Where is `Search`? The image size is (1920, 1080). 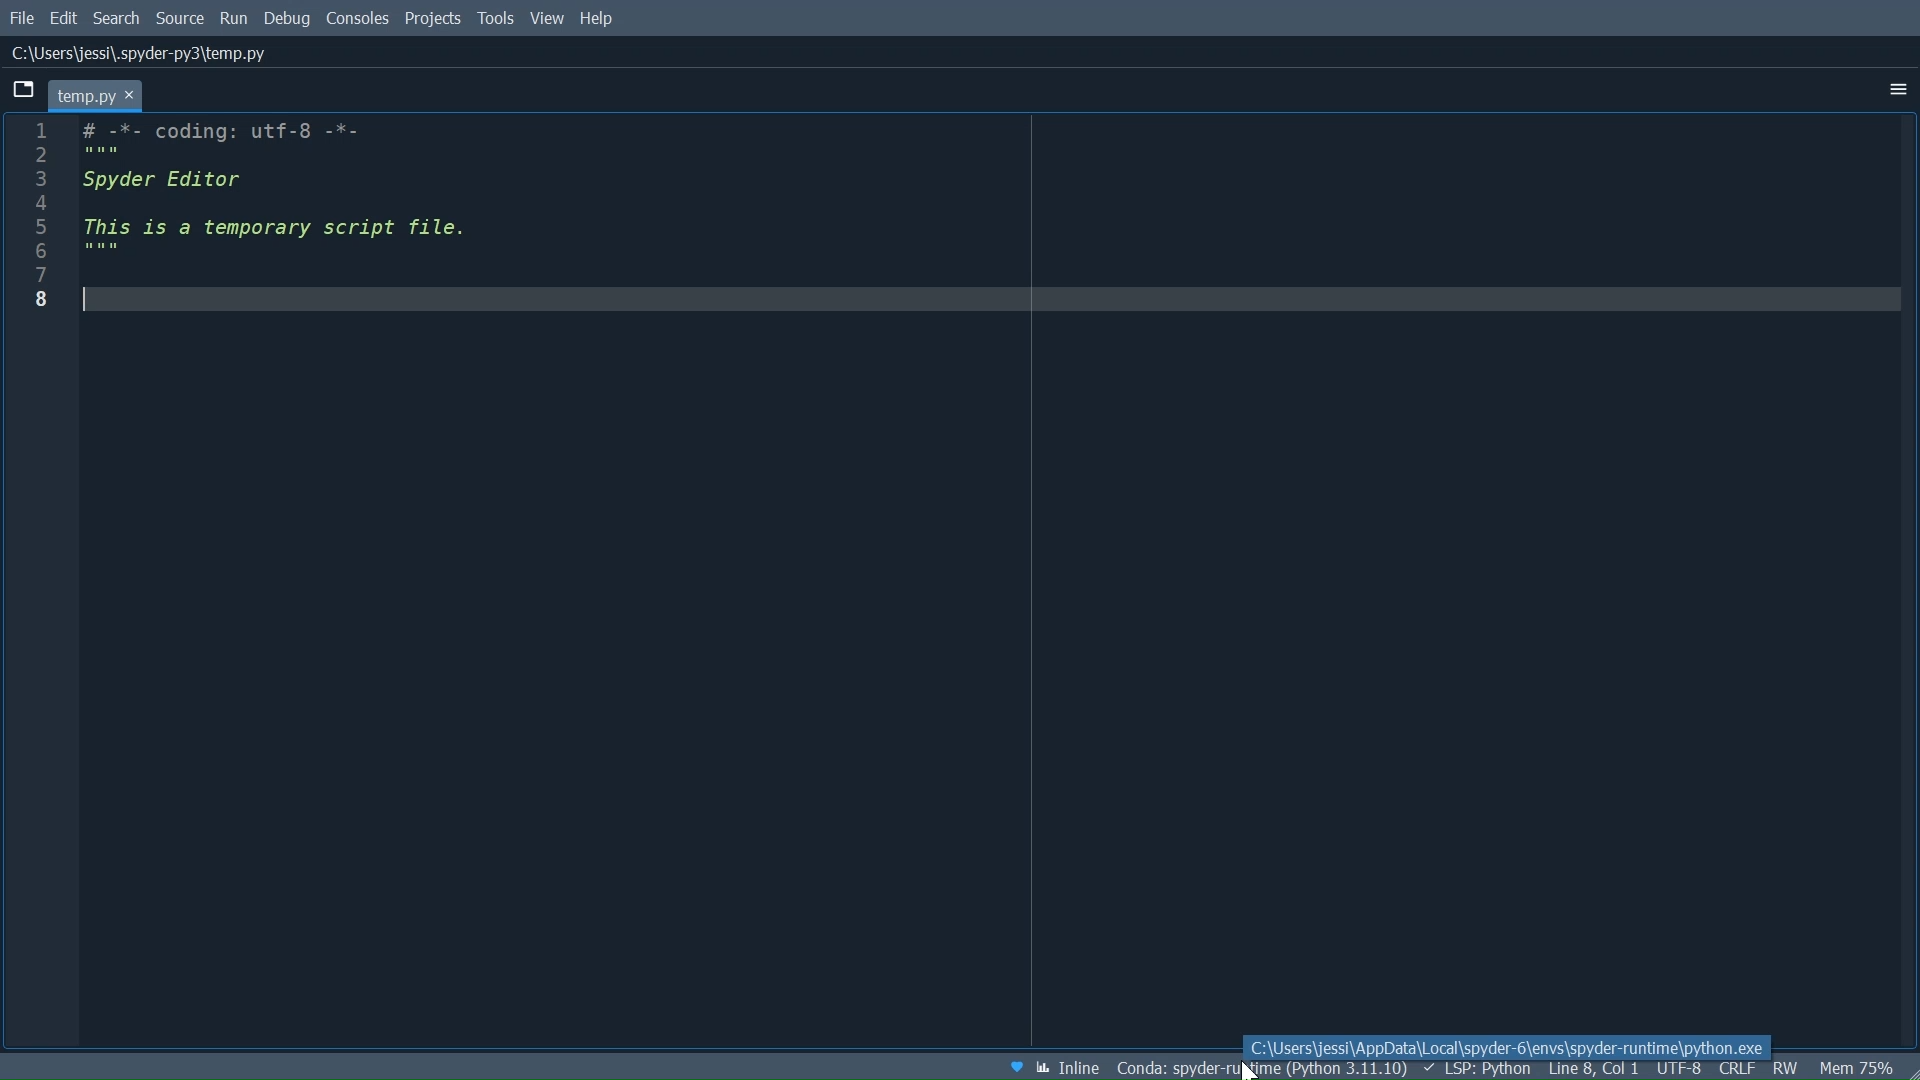
Search is located at coordinates (118, 19).